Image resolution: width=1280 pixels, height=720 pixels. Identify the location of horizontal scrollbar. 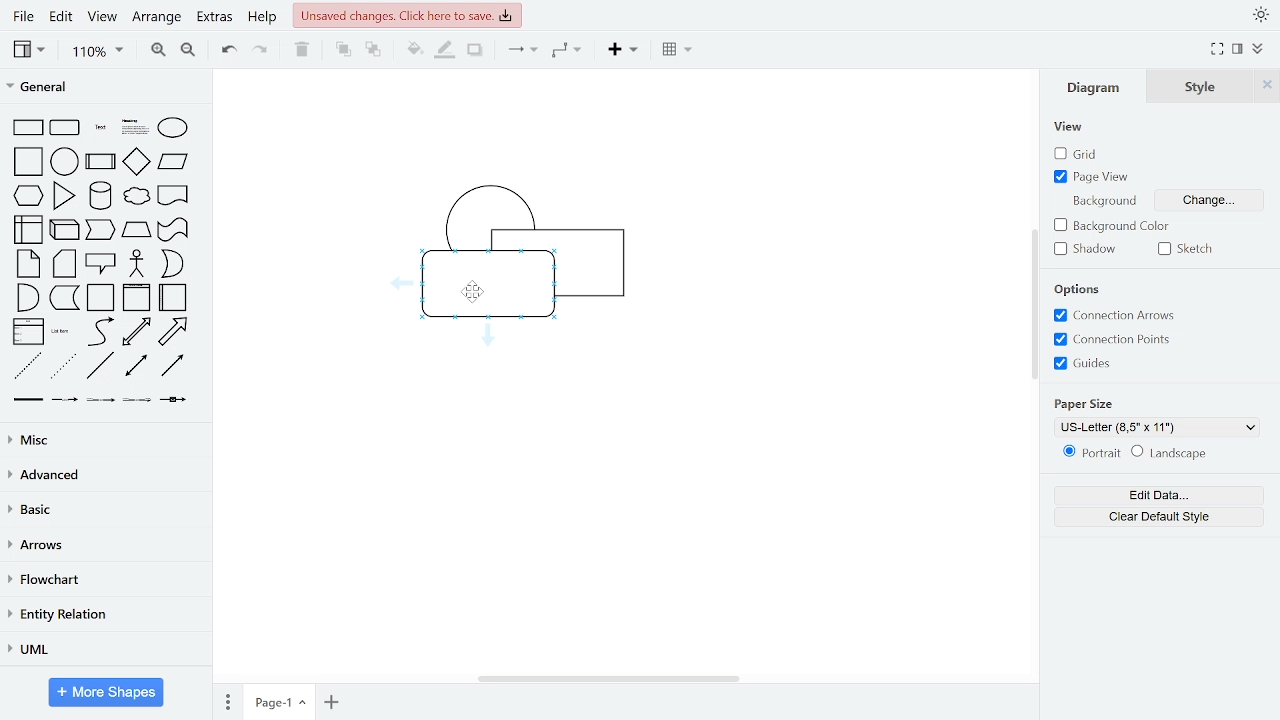
(610, 680).